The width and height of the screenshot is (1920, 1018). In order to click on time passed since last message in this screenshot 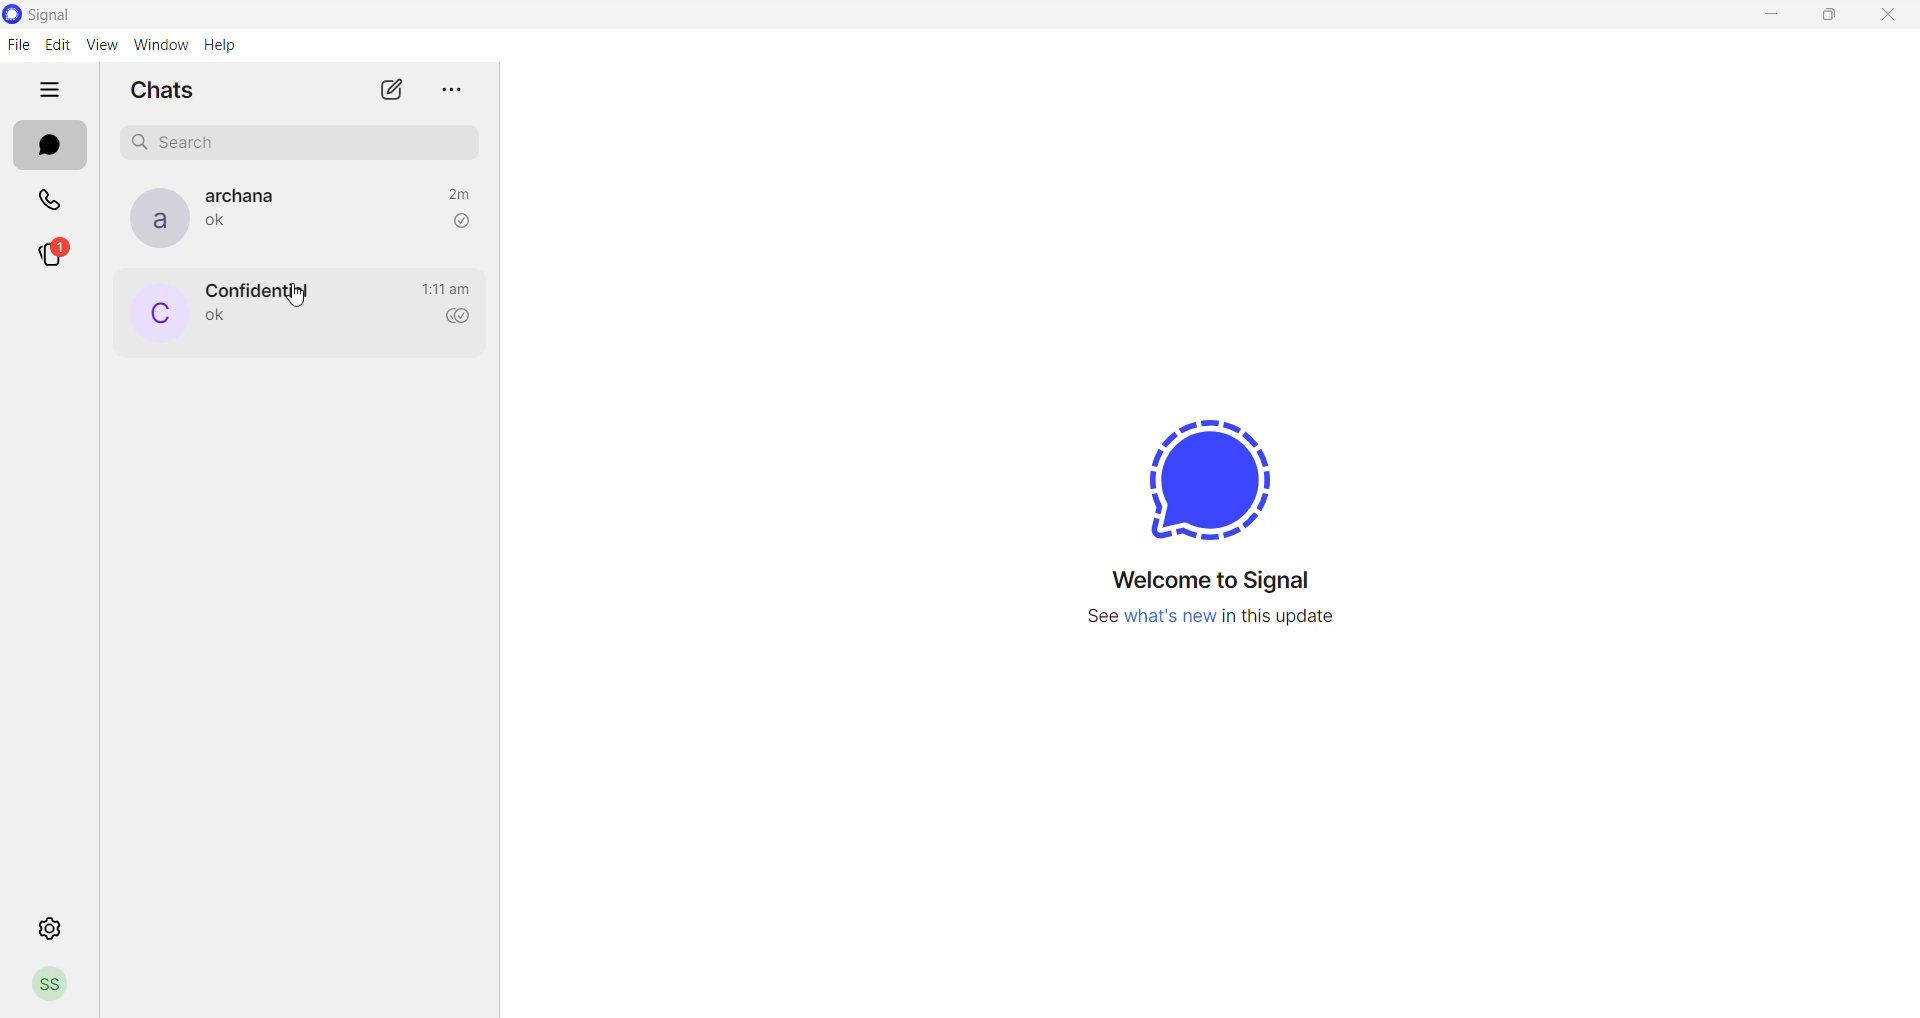, I will do `click(458, 191)`.